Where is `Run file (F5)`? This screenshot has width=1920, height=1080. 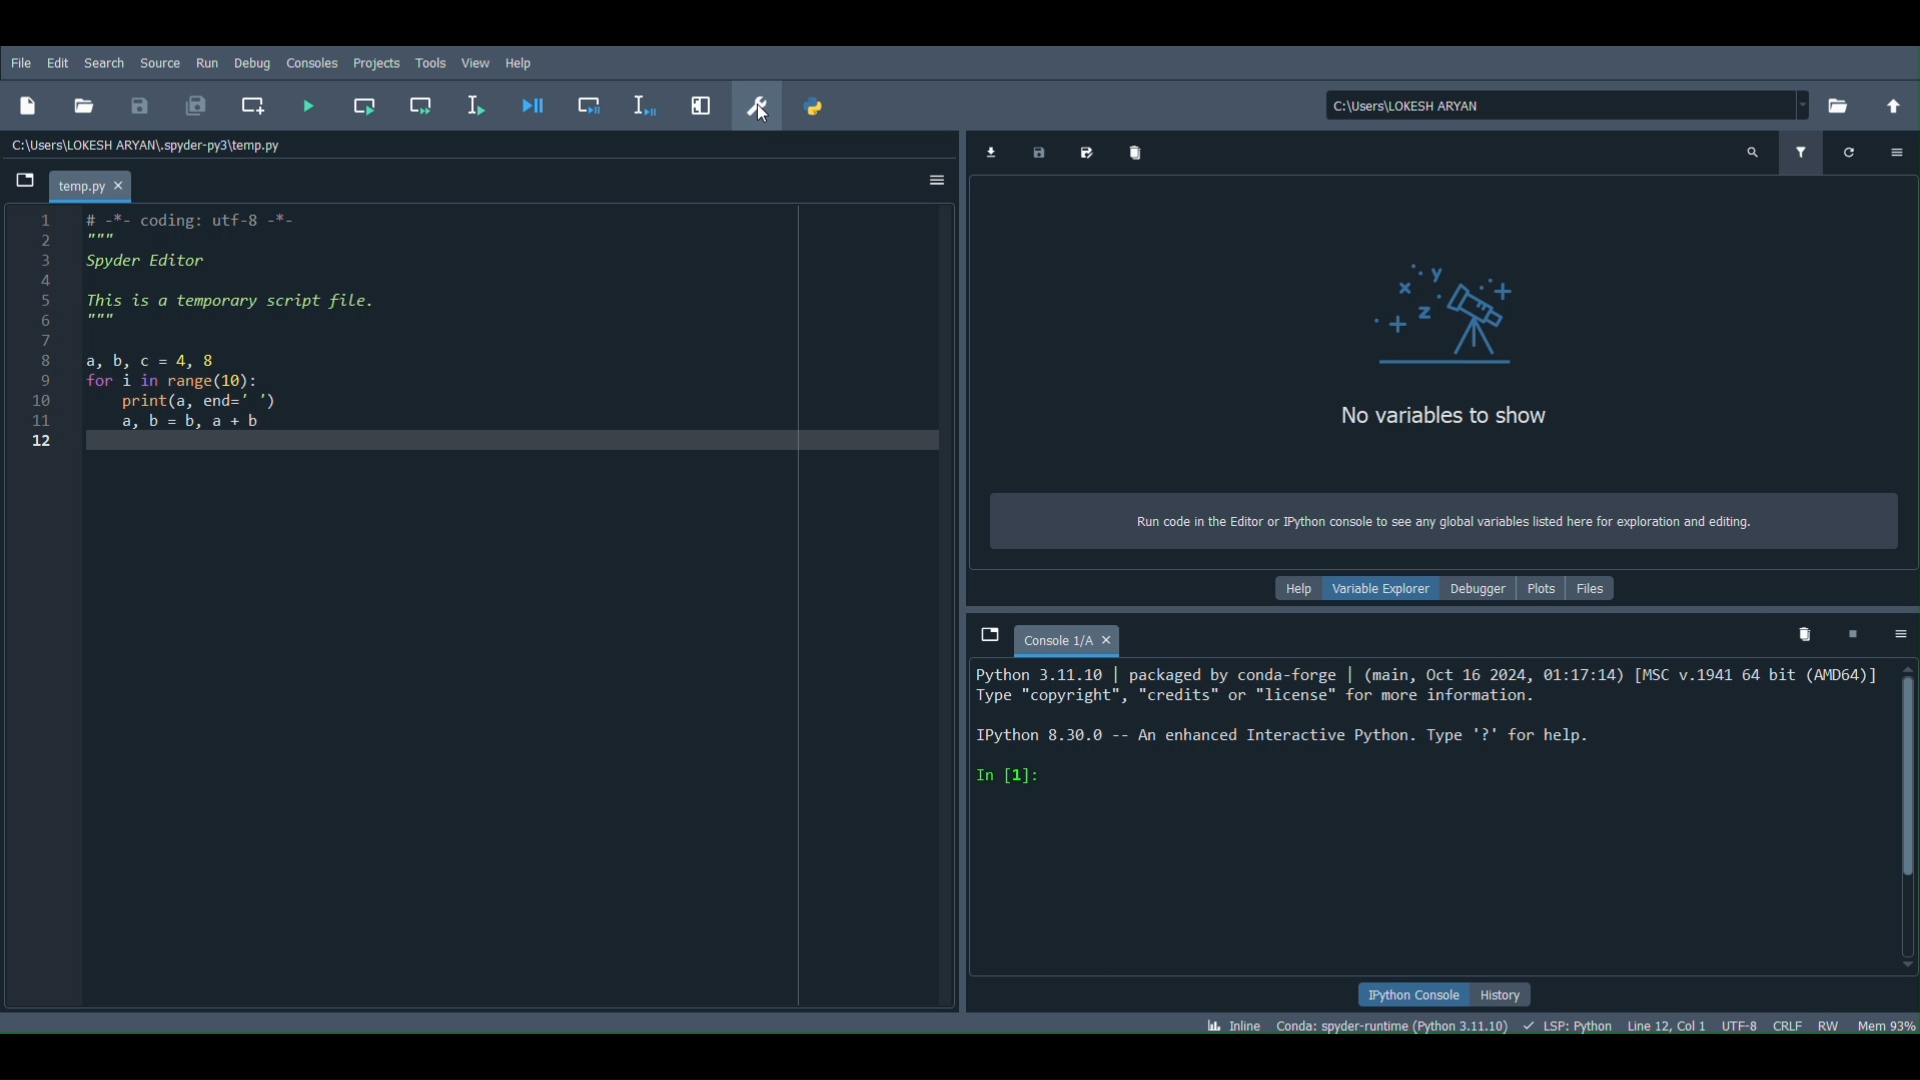 Run file (F5) is located at coordinates (311, 106).